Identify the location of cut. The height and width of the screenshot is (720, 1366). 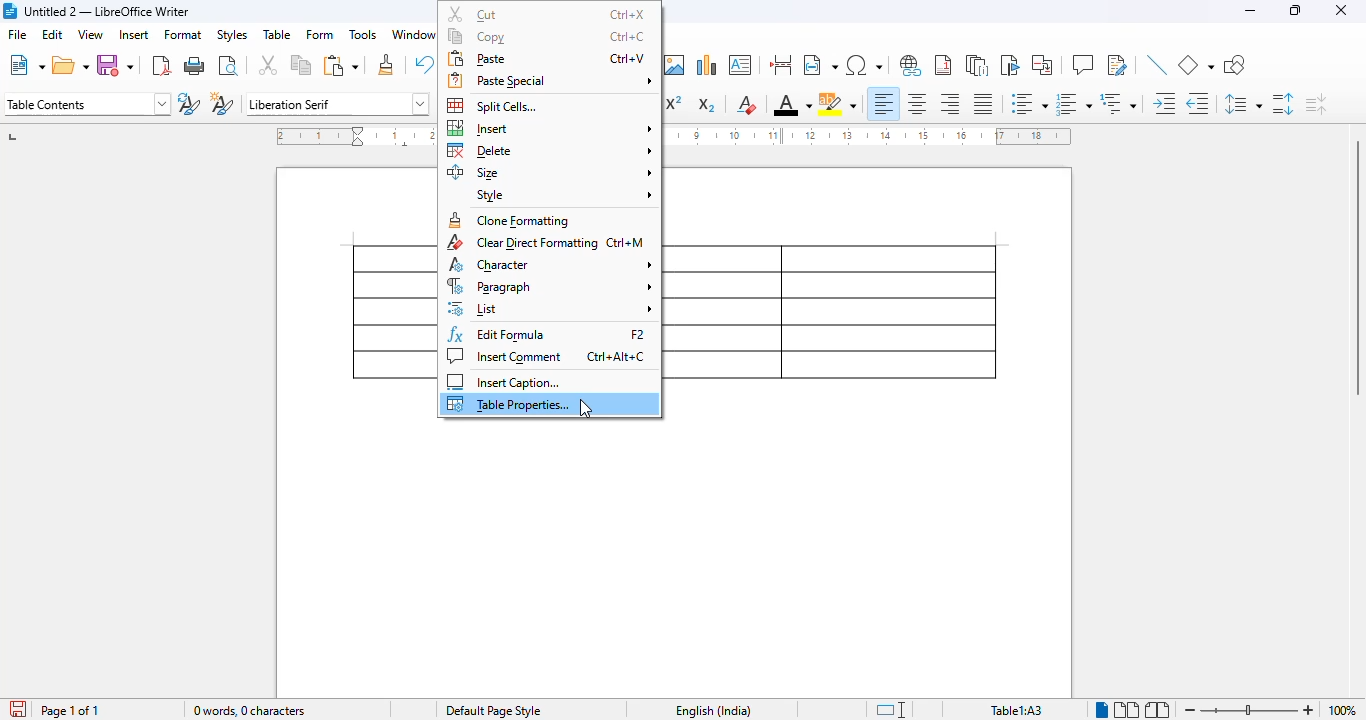
(473, 14).